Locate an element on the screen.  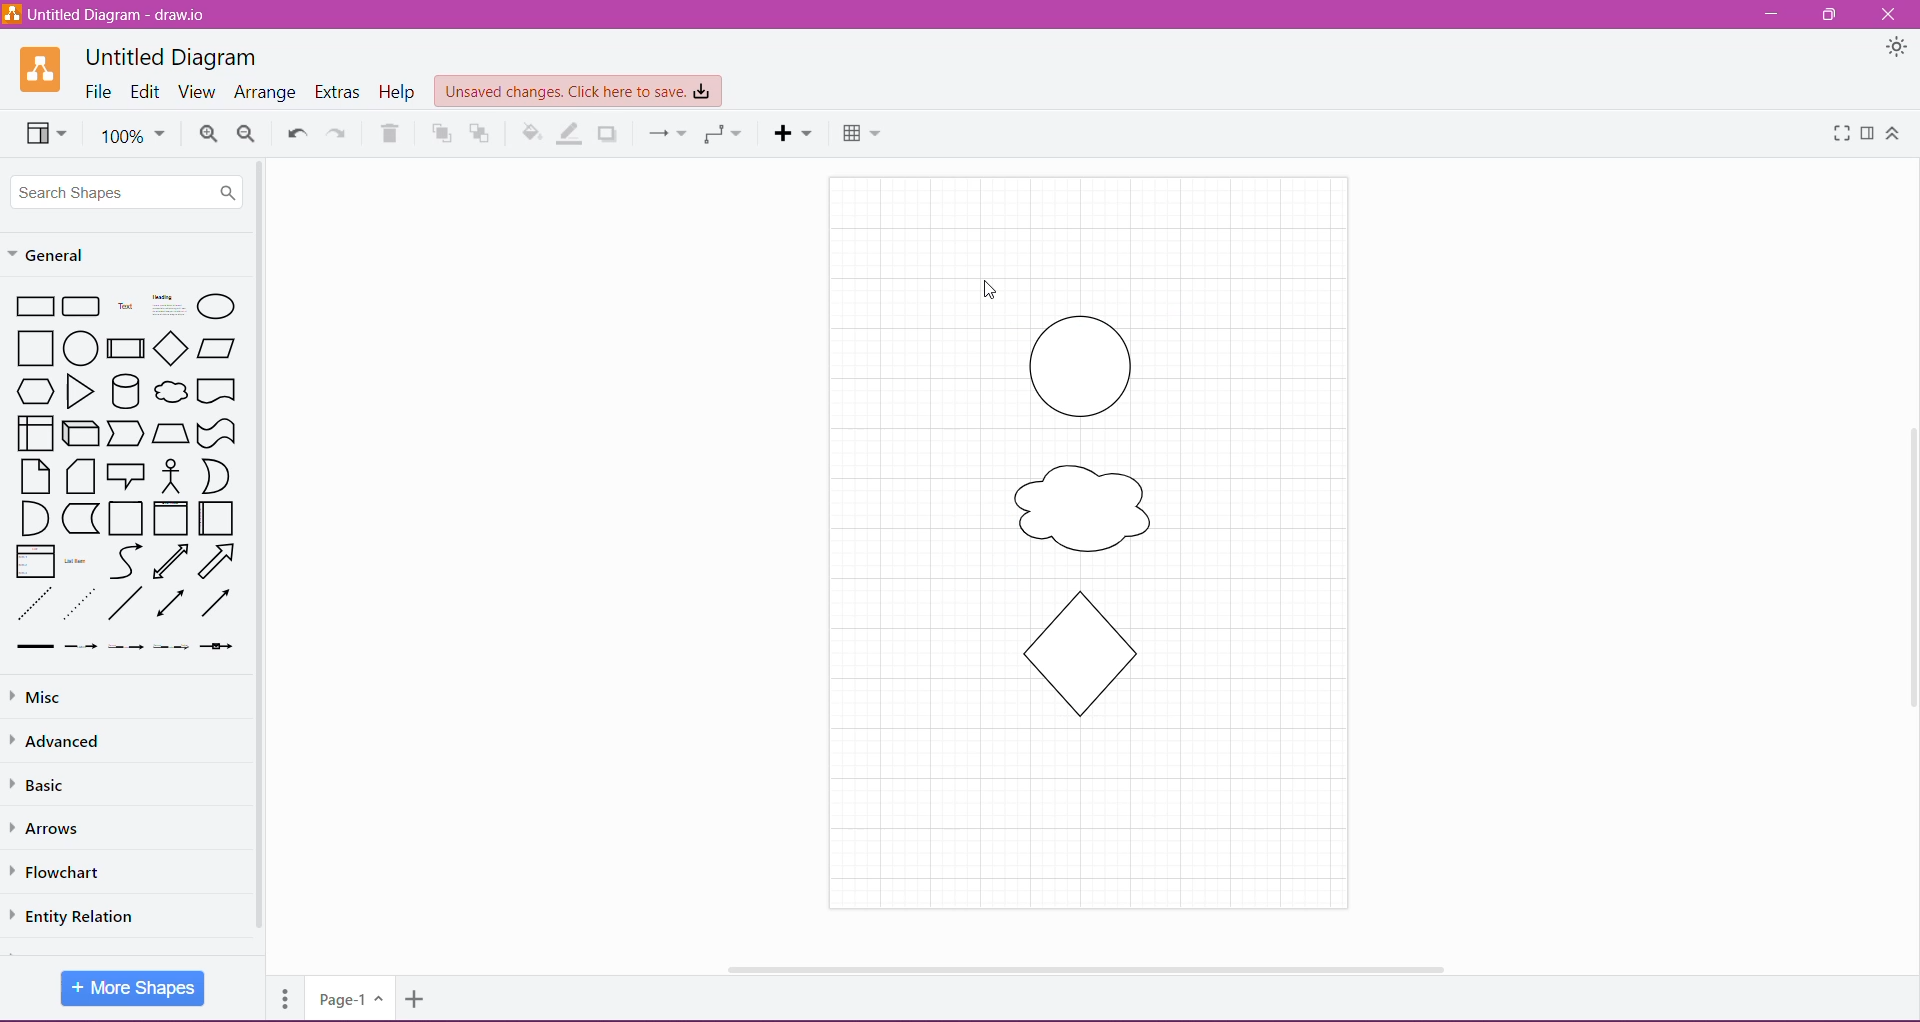
Search Shapes is located at coordinates (128, 191).